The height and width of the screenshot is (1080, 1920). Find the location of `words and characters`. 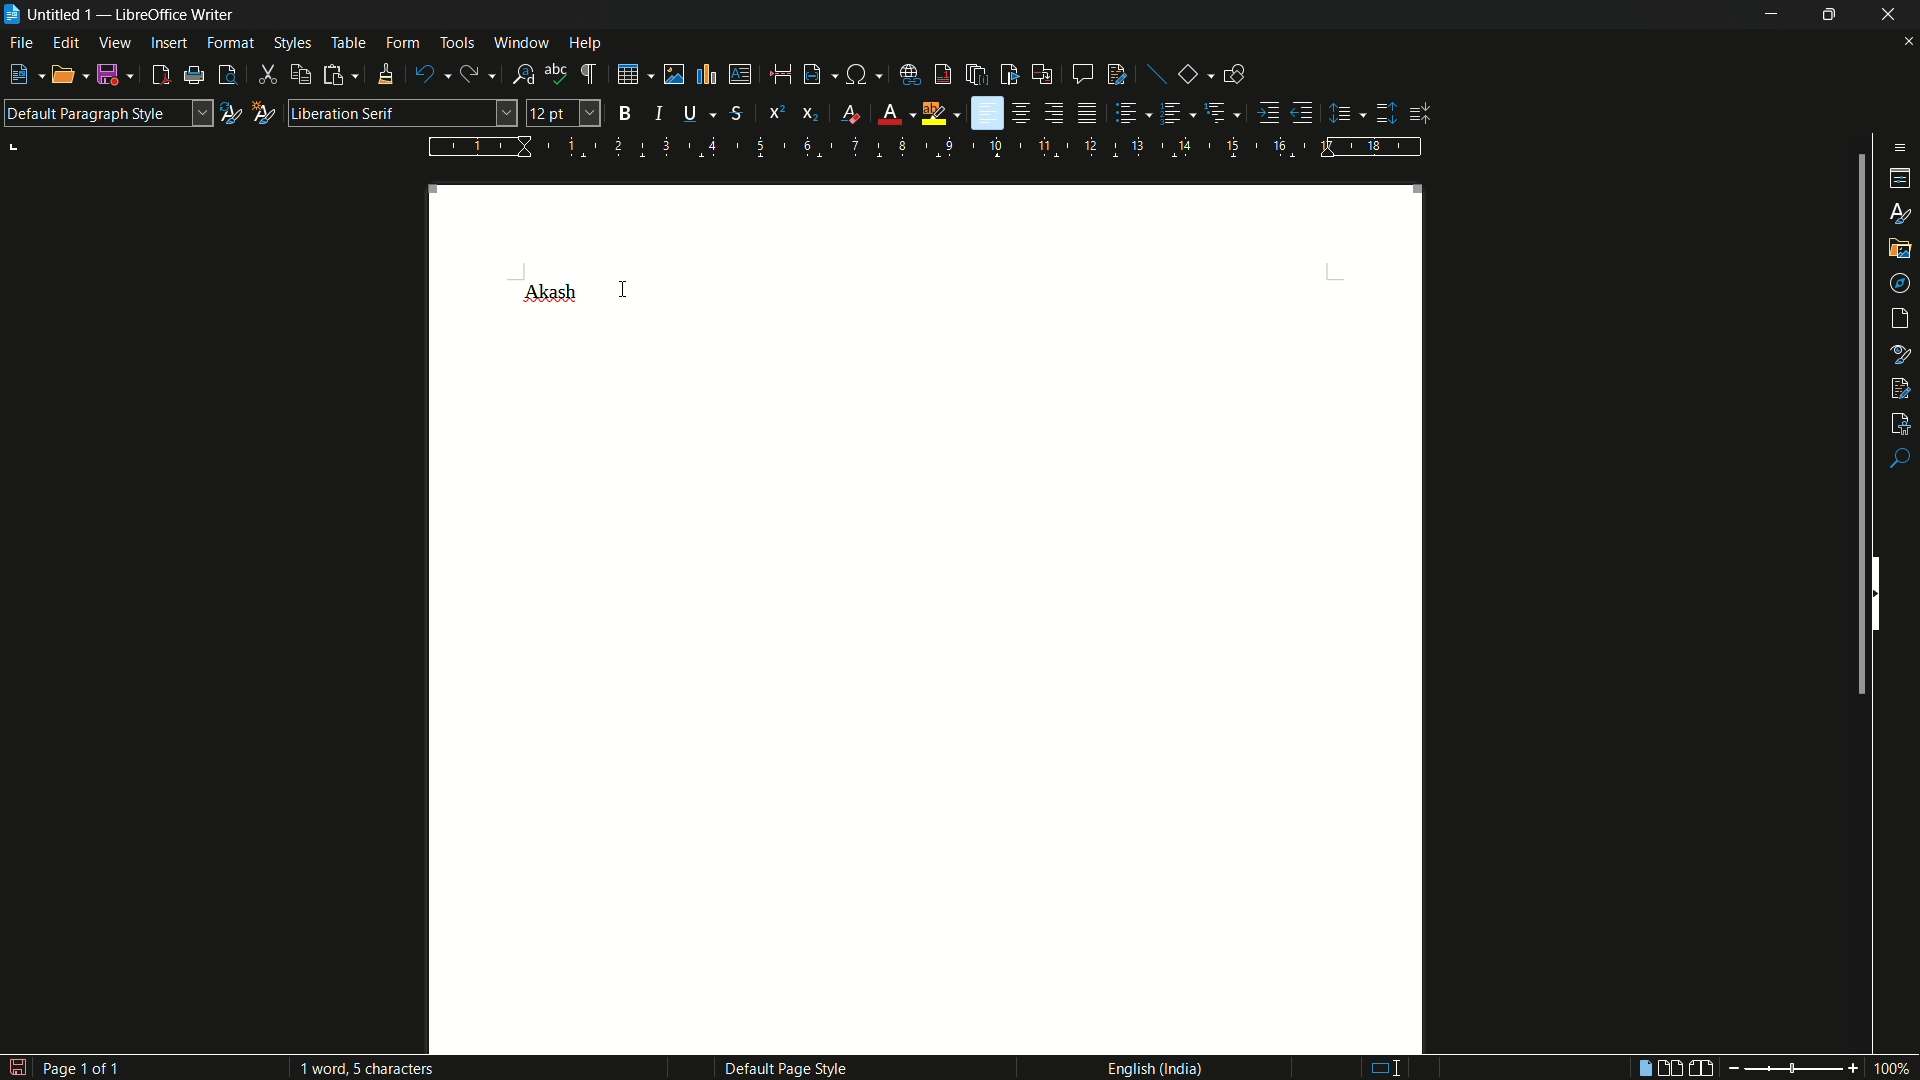

words and characters is located at coordinates (369, 1068).